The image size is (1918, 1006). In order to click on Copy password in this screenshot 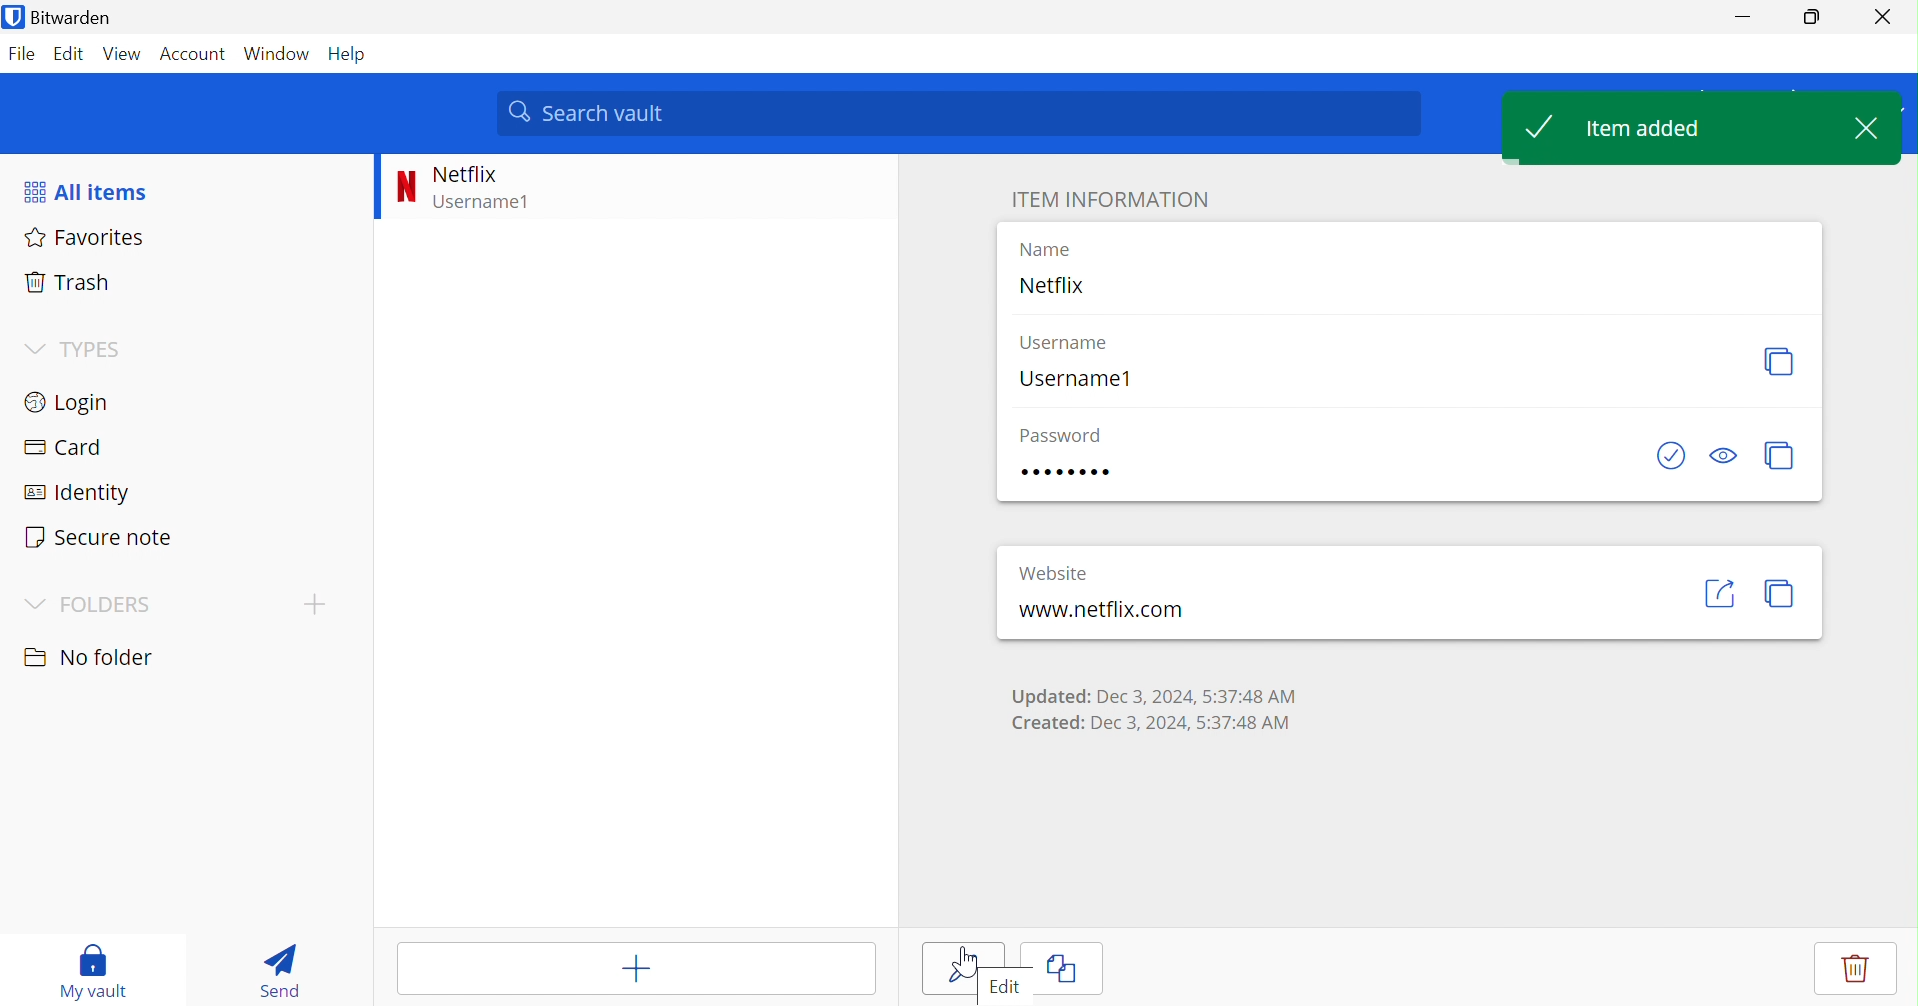, I will do `click(1779, 455)`.